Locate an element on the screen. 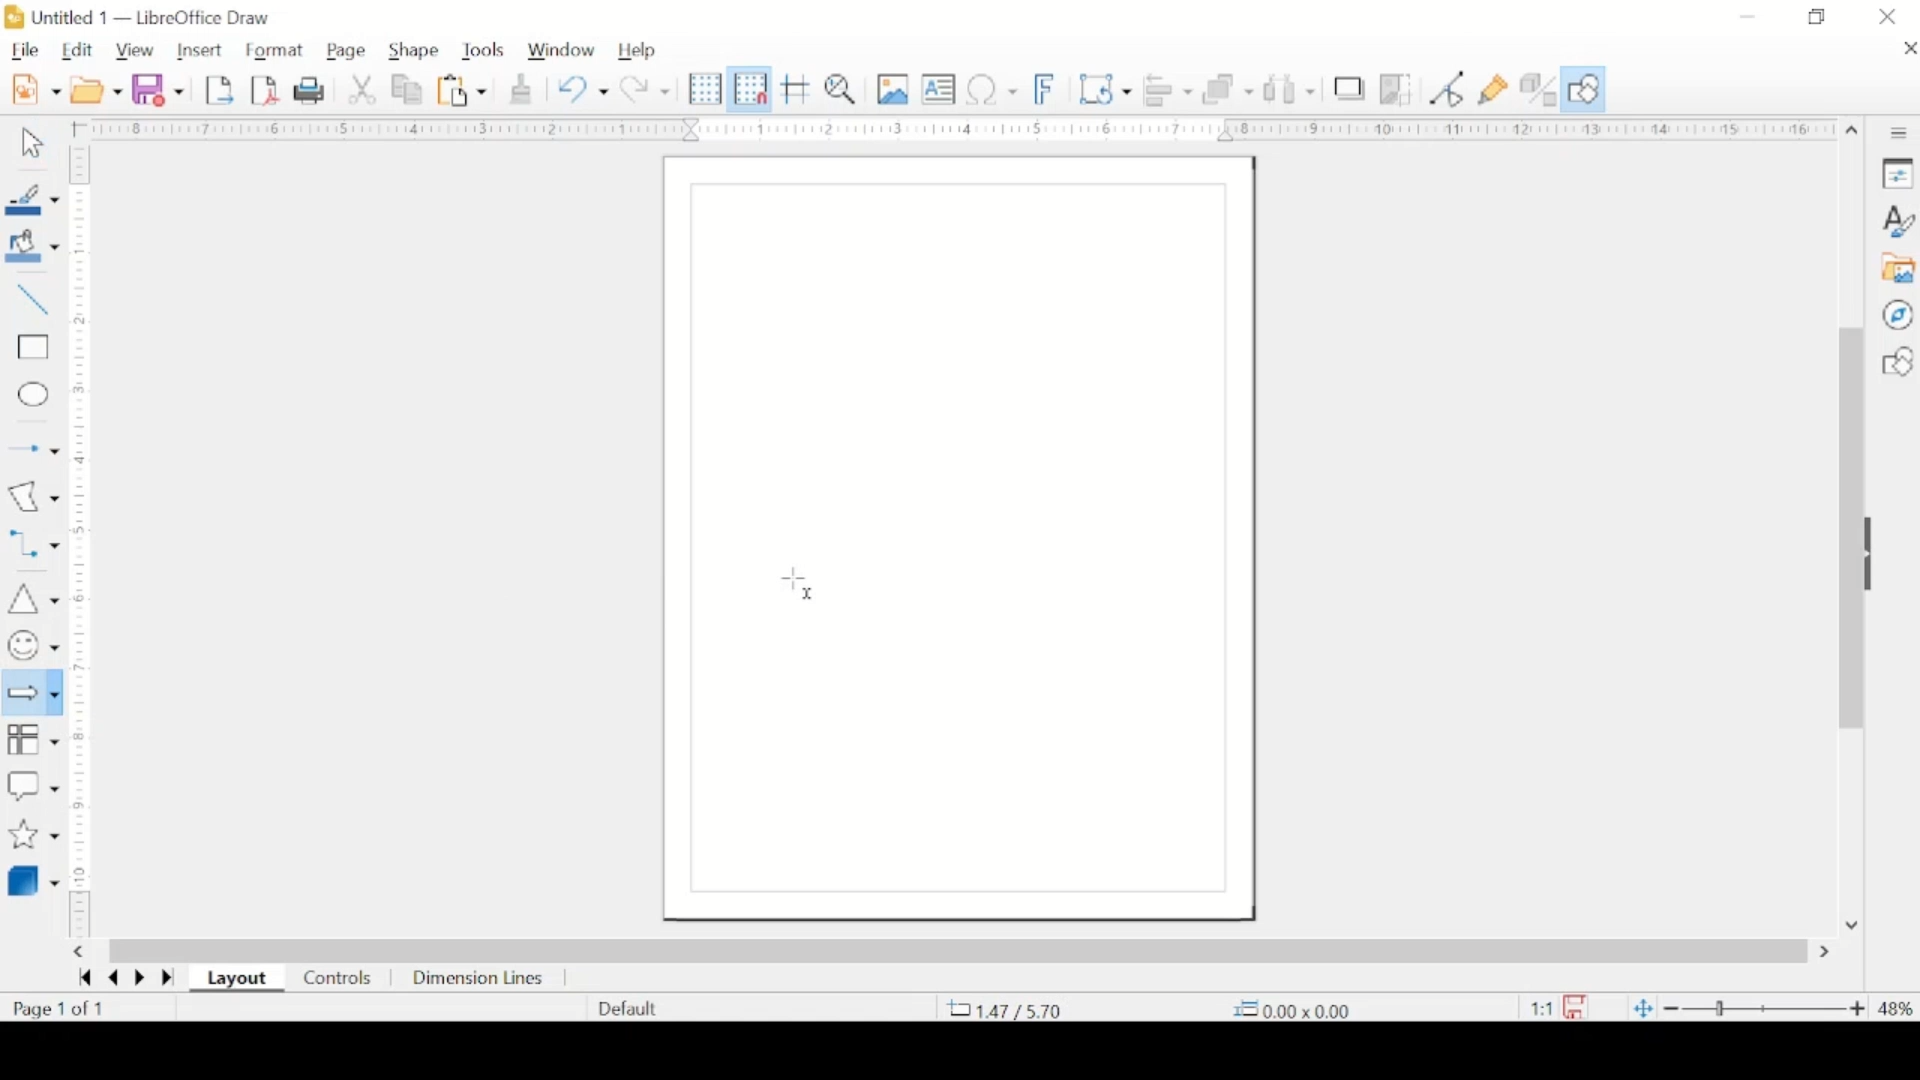 Image resolution: width=1920 pixels, height=1080 pixels. undo is located at coordinates (583, 88).